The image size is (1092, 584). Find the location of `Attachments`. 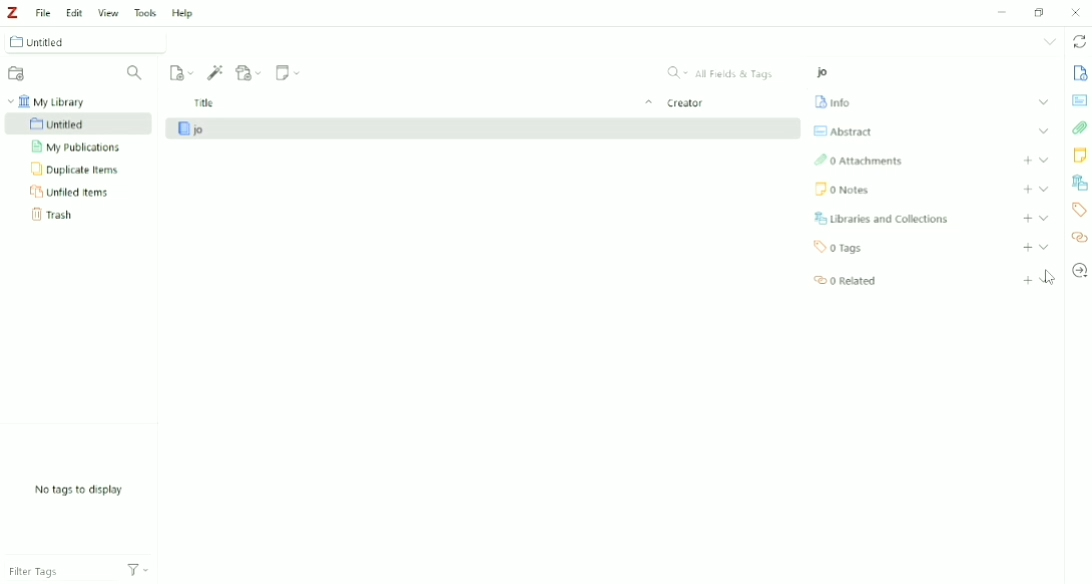

Attachments is located at coordinates (860, 160).